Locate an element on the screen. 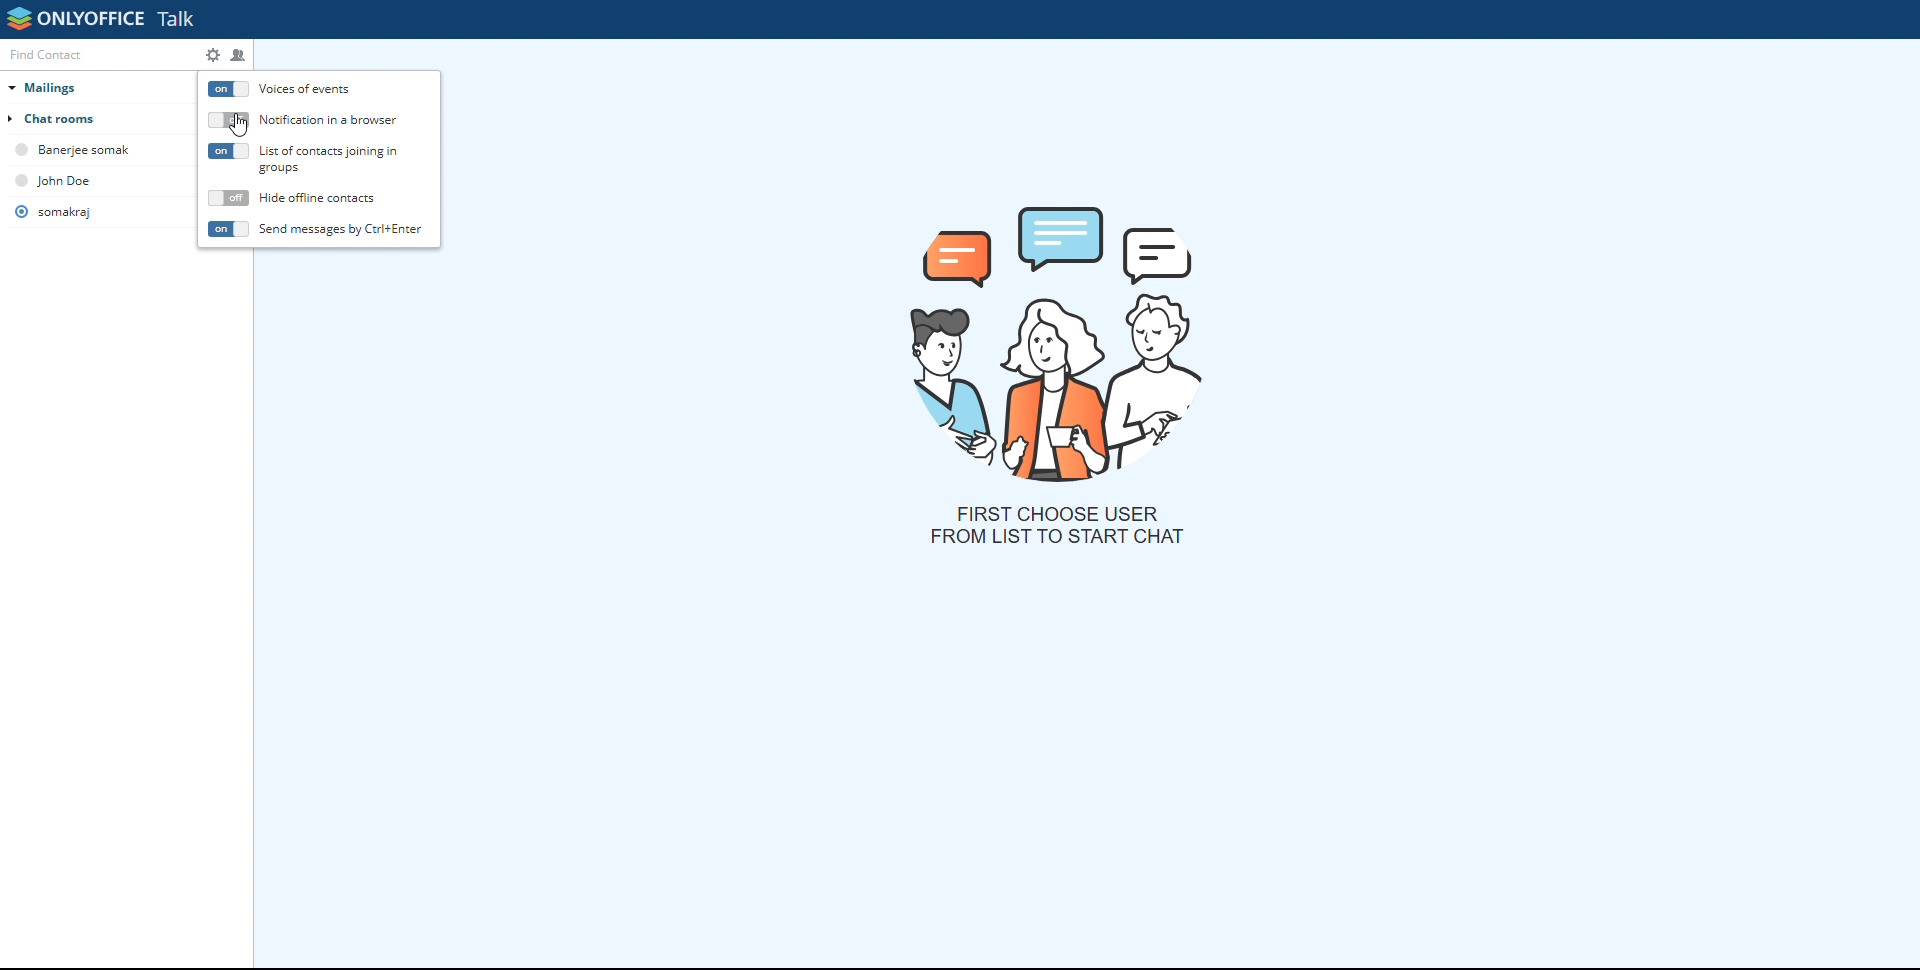 This screenshot has width=1920, height=970. mouse pointer is located at coordinates (244, 130).